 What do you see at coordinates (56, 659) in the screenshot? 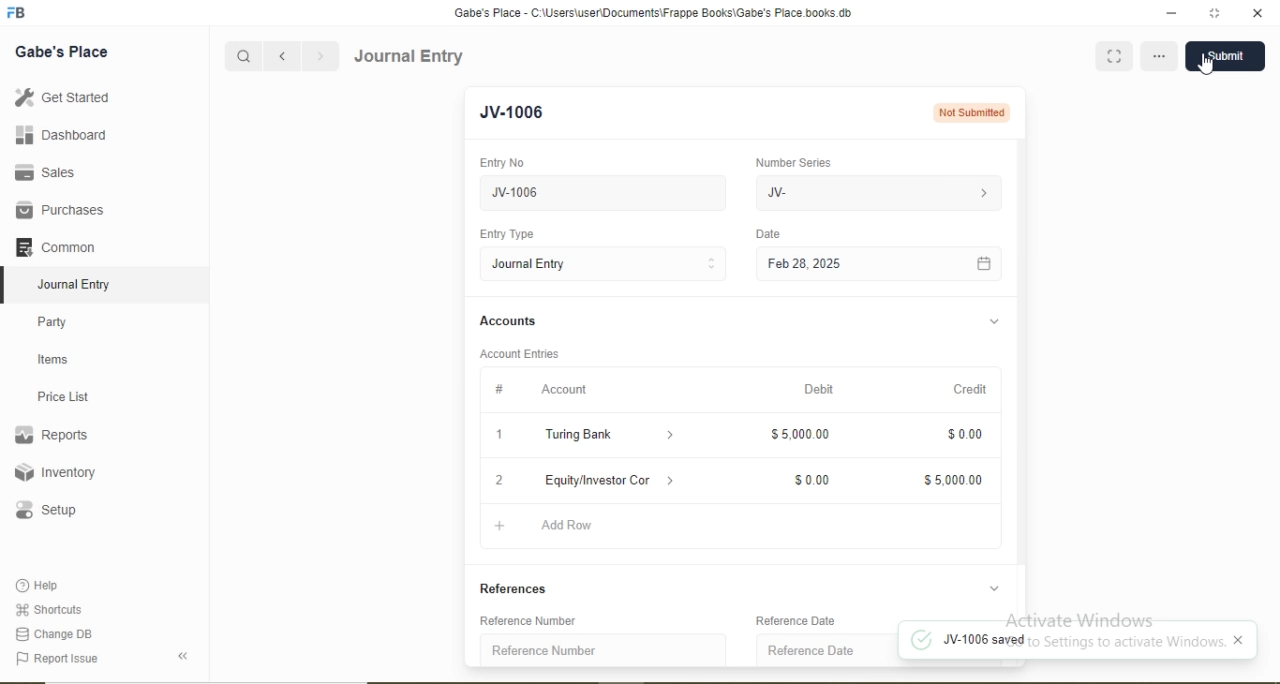
I see `Report Issue` at bounding box center [56, 659].